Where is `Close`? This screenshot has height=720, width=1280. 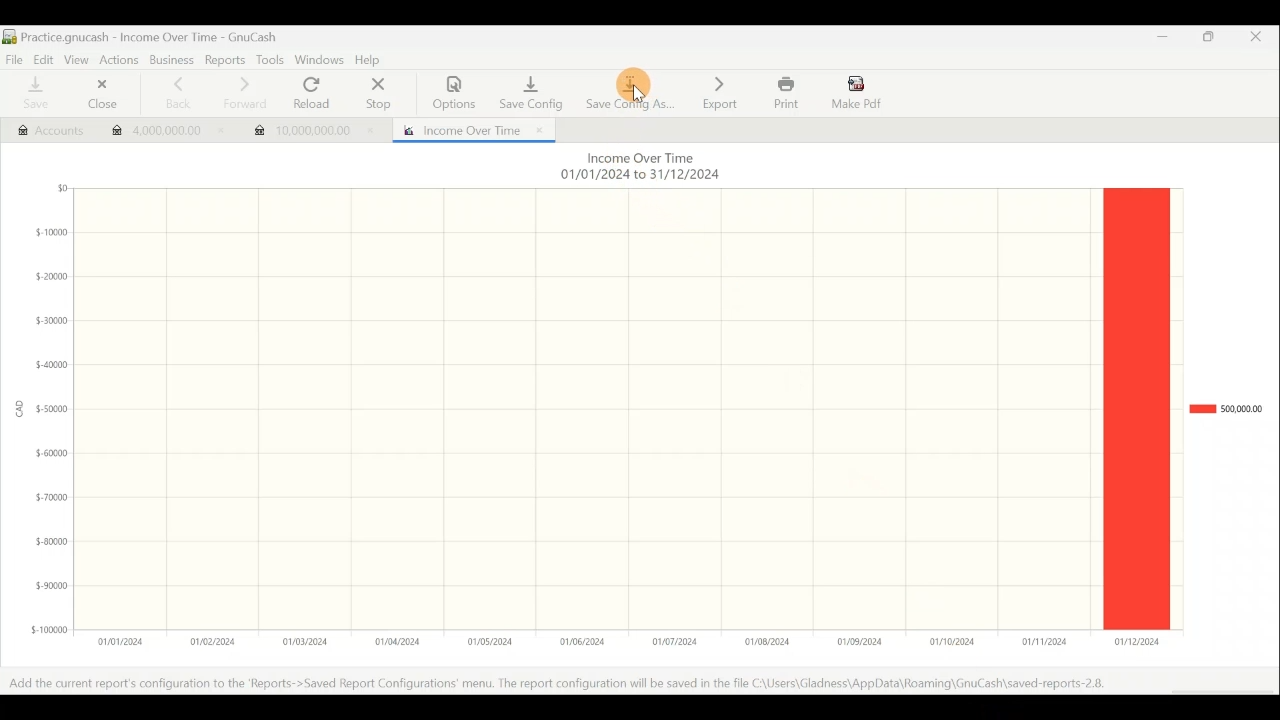 Close is located at coordinates (1263, 40).